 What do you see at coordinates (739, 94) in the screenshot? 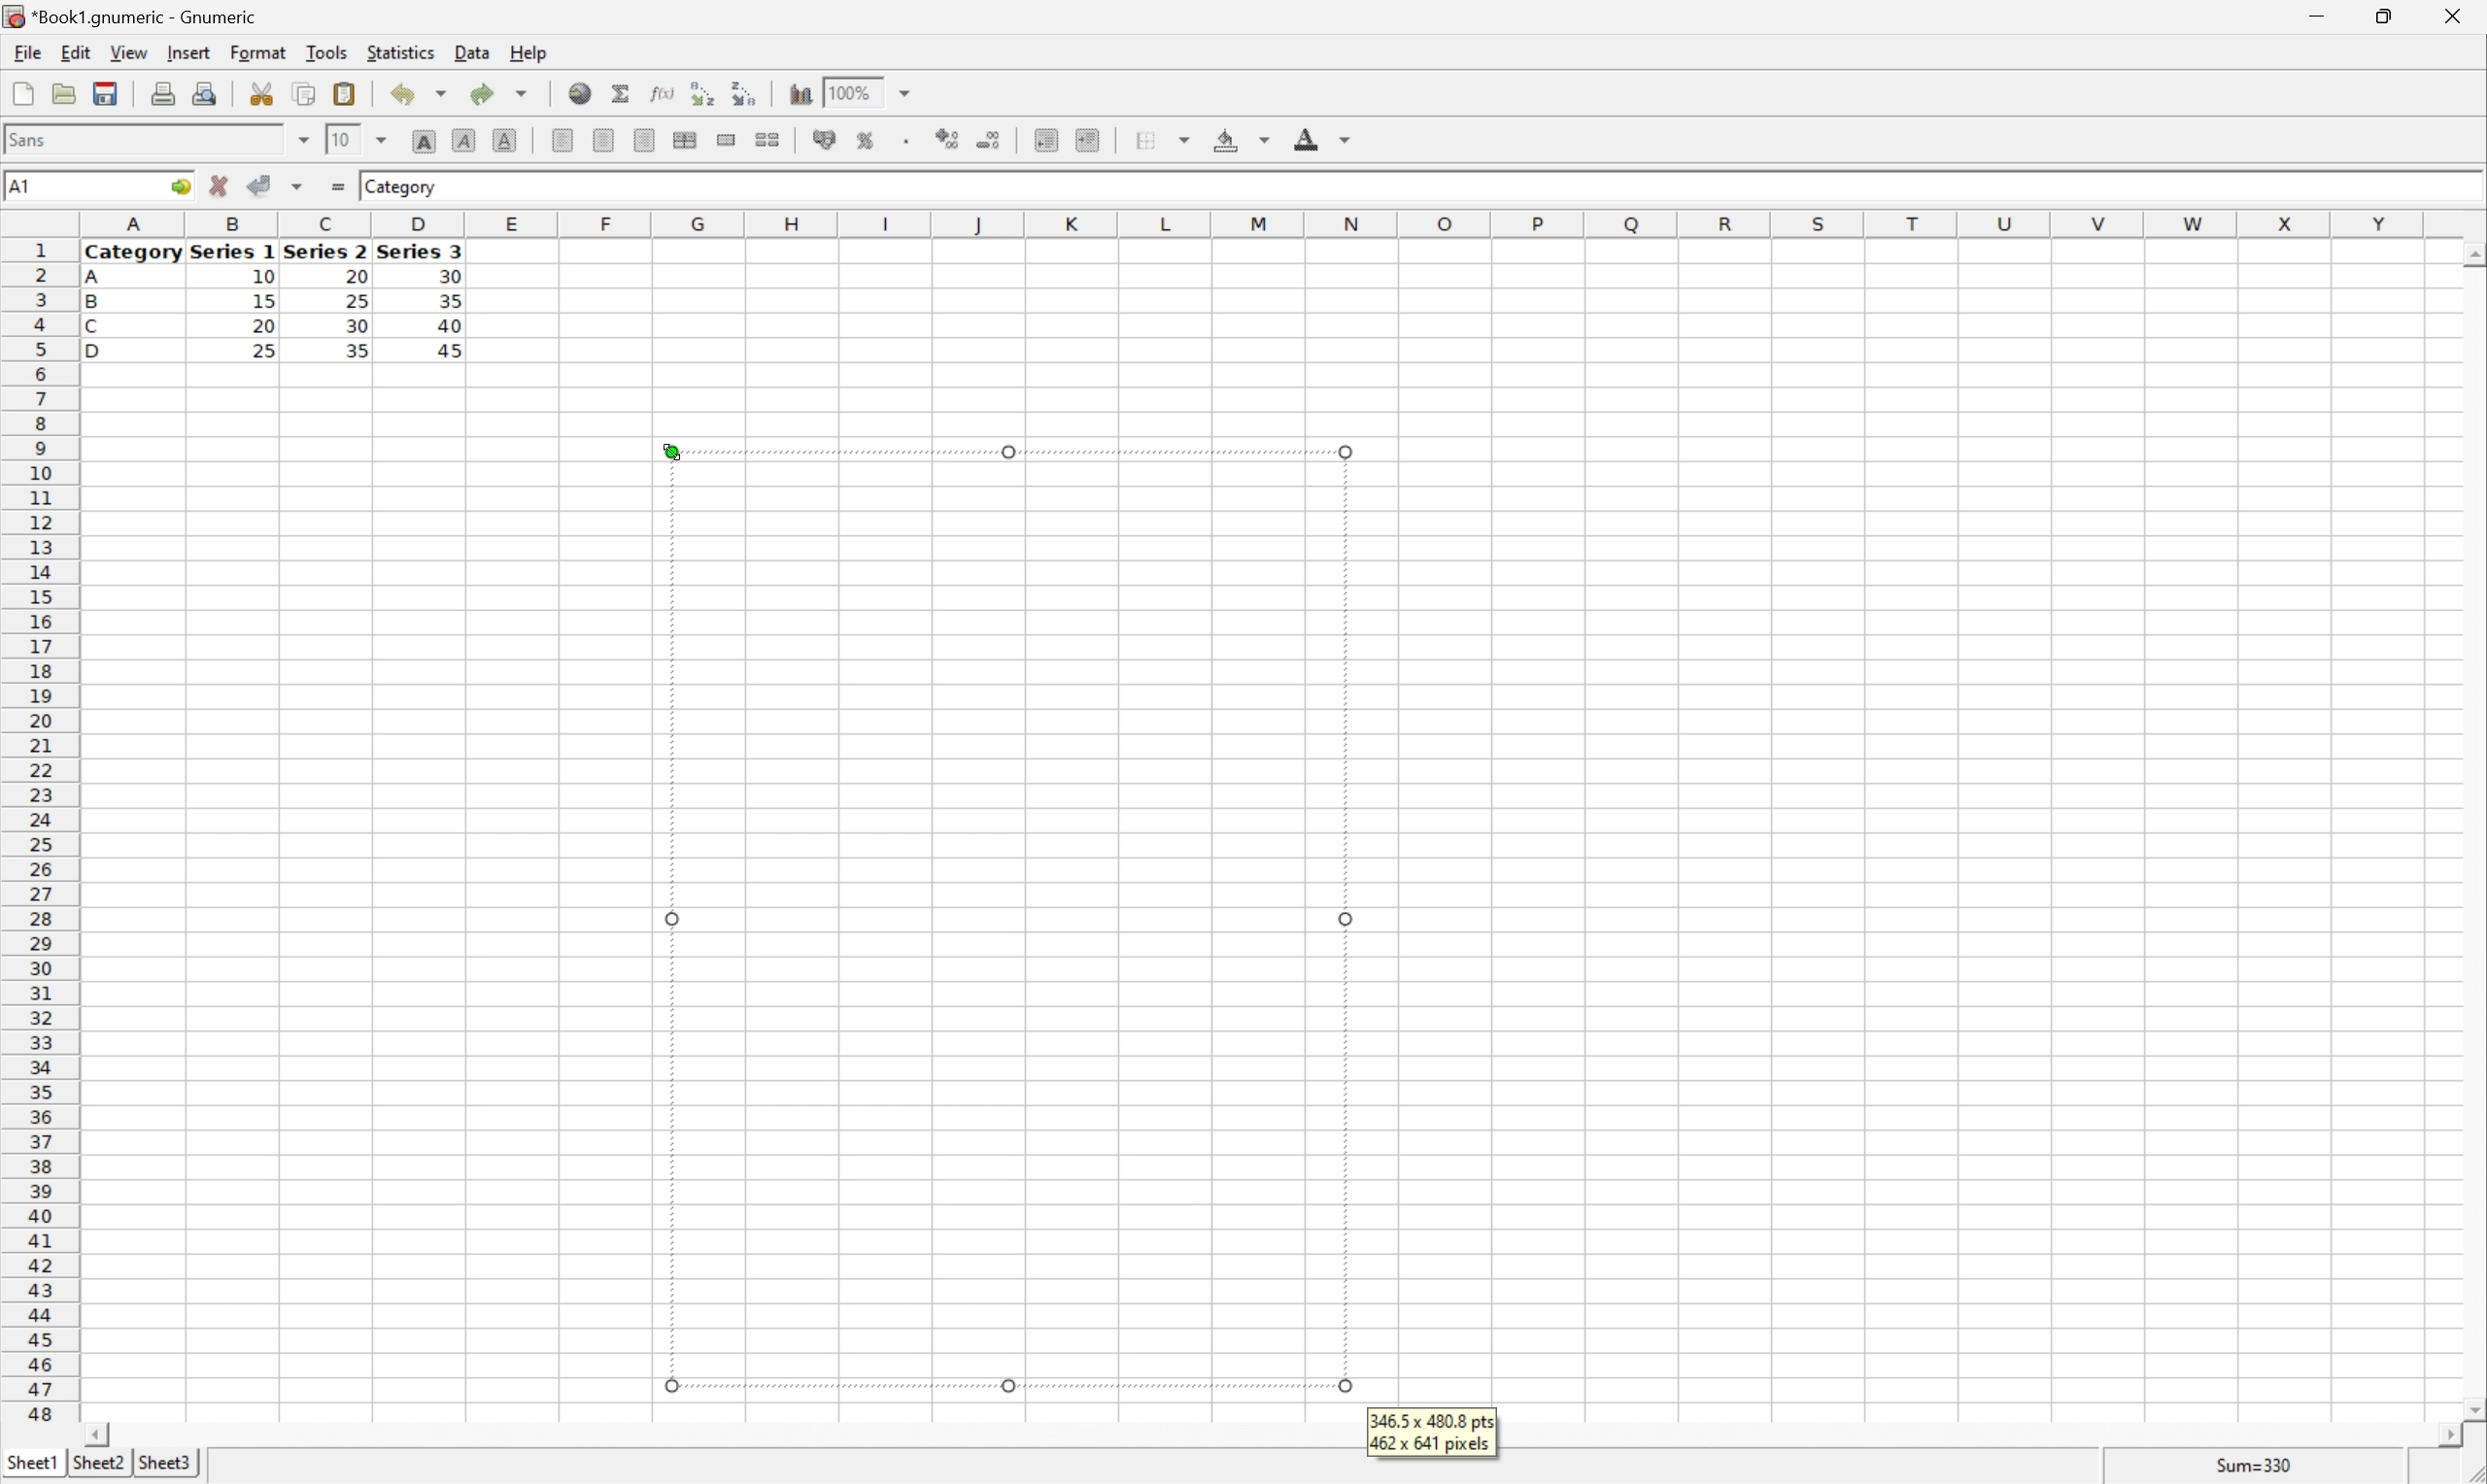
I see `Sort the selected region in descending order based on the first column selected` at bounding box center [739, 94].